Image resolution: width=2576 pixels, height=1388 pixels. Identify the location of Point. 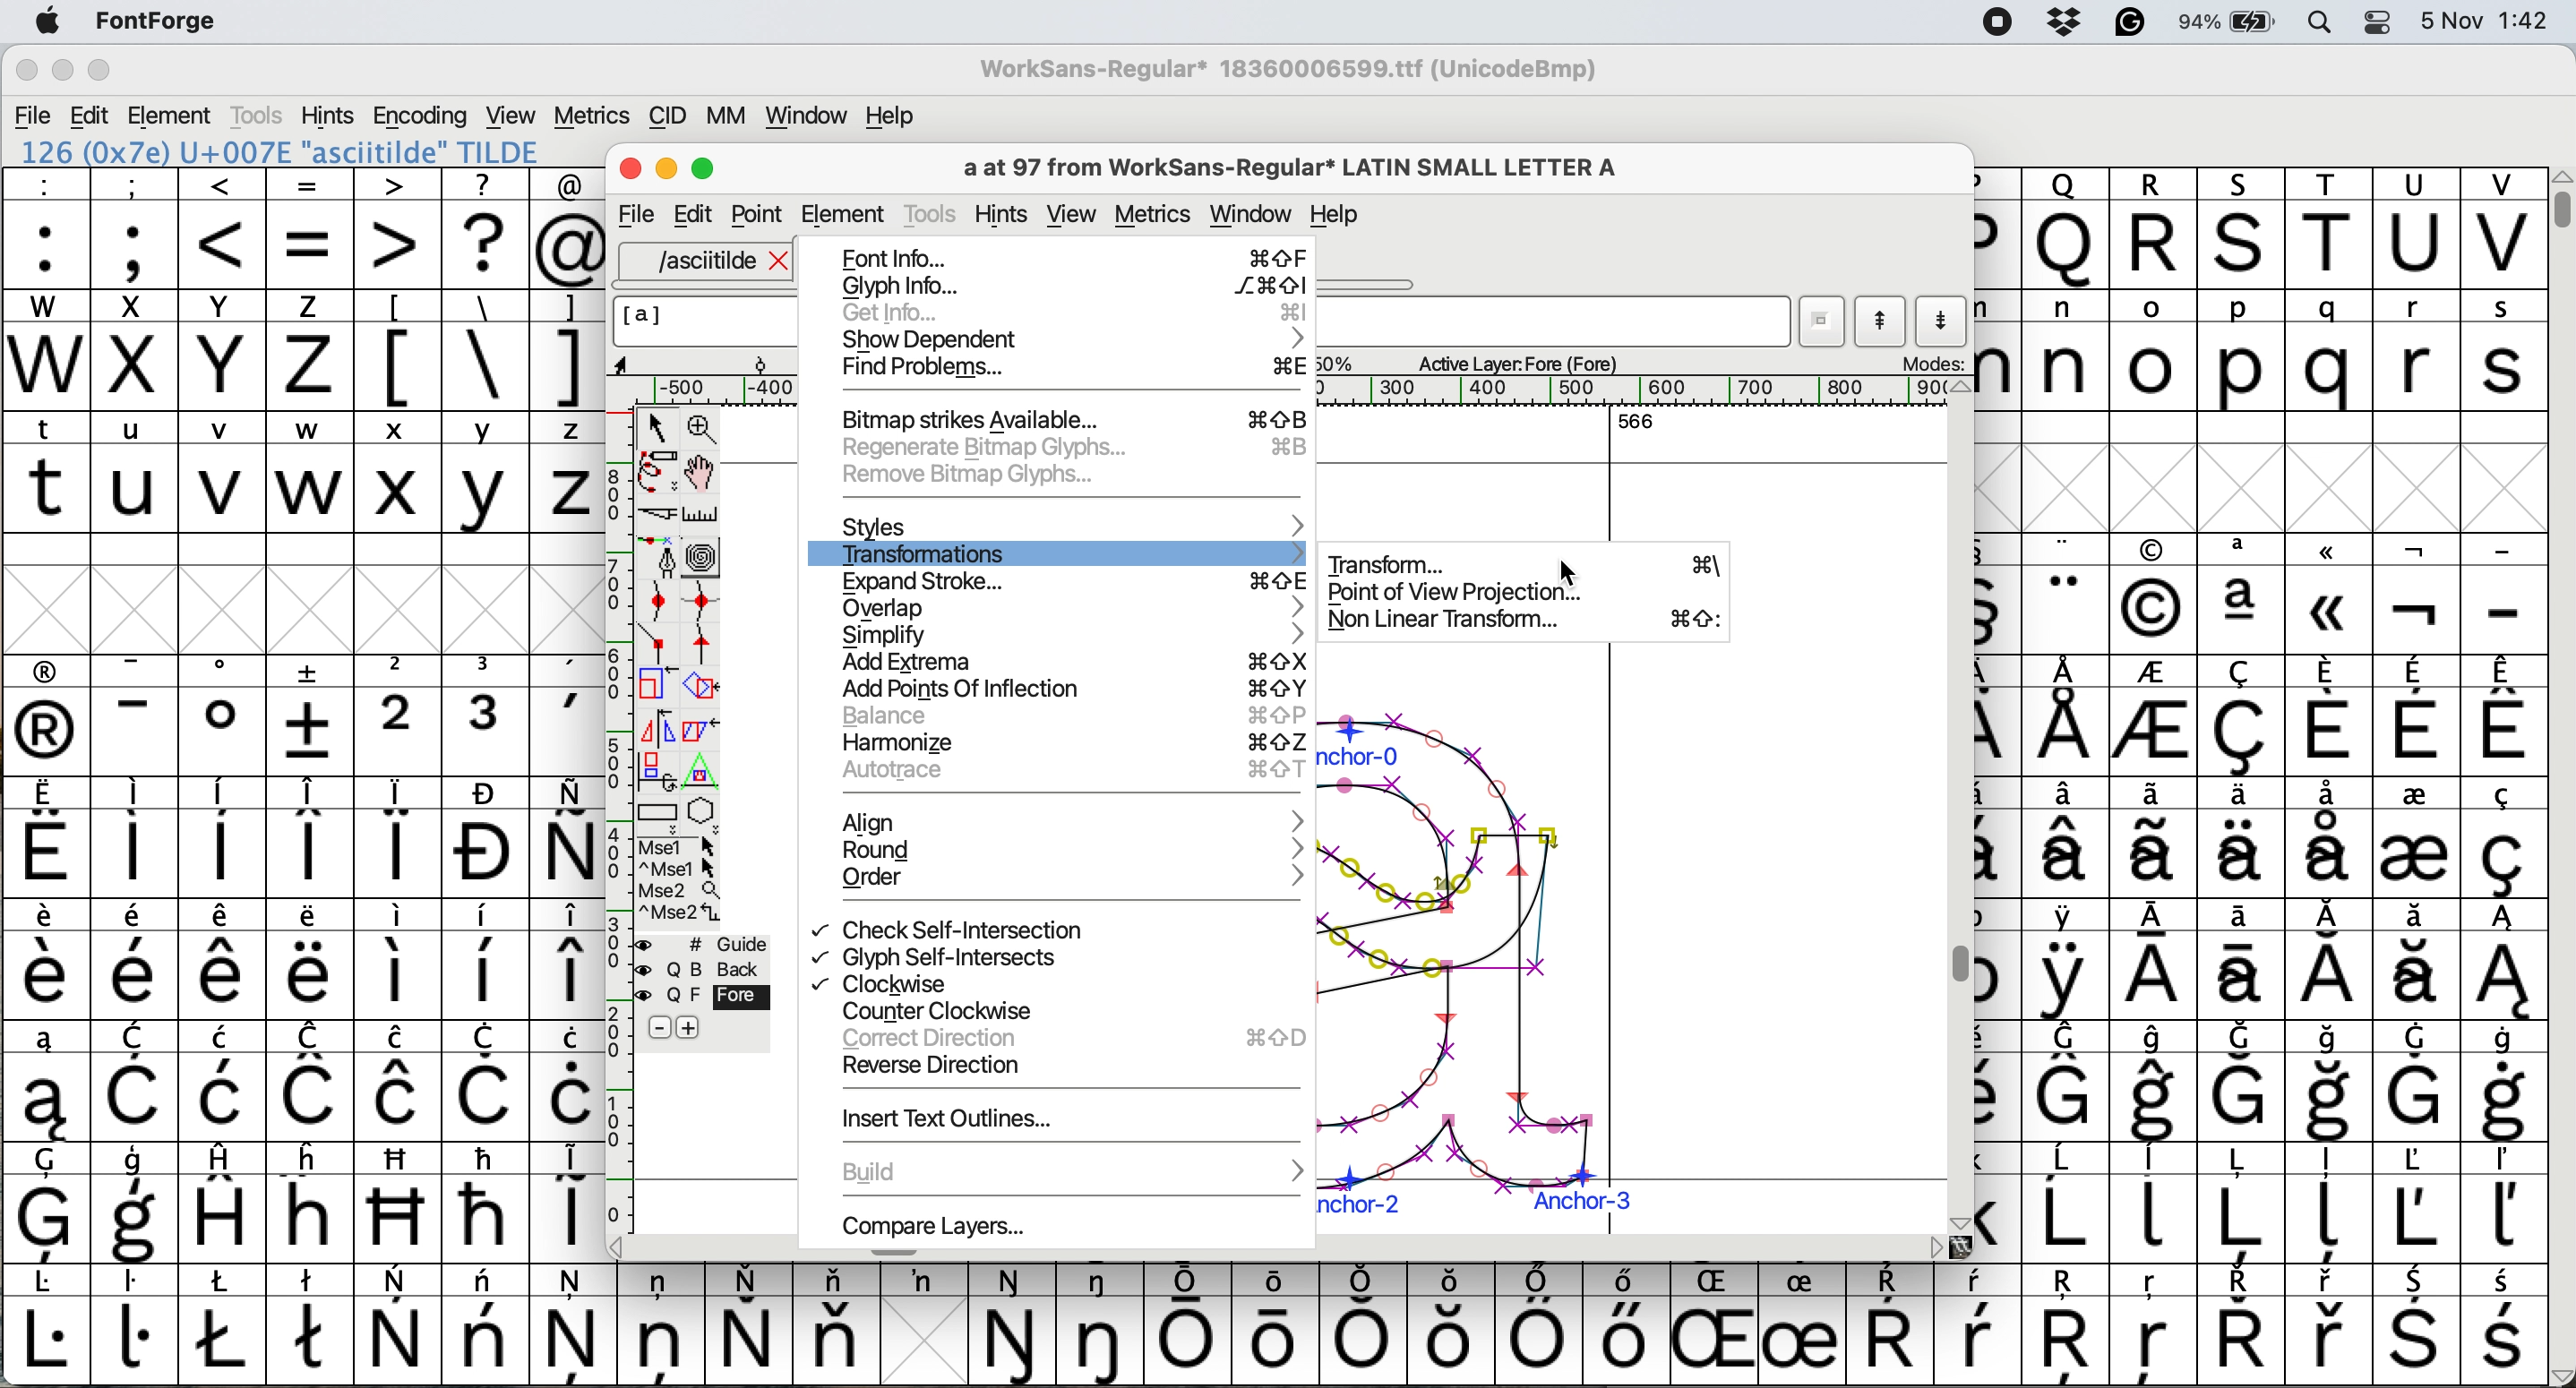
(759, 217).